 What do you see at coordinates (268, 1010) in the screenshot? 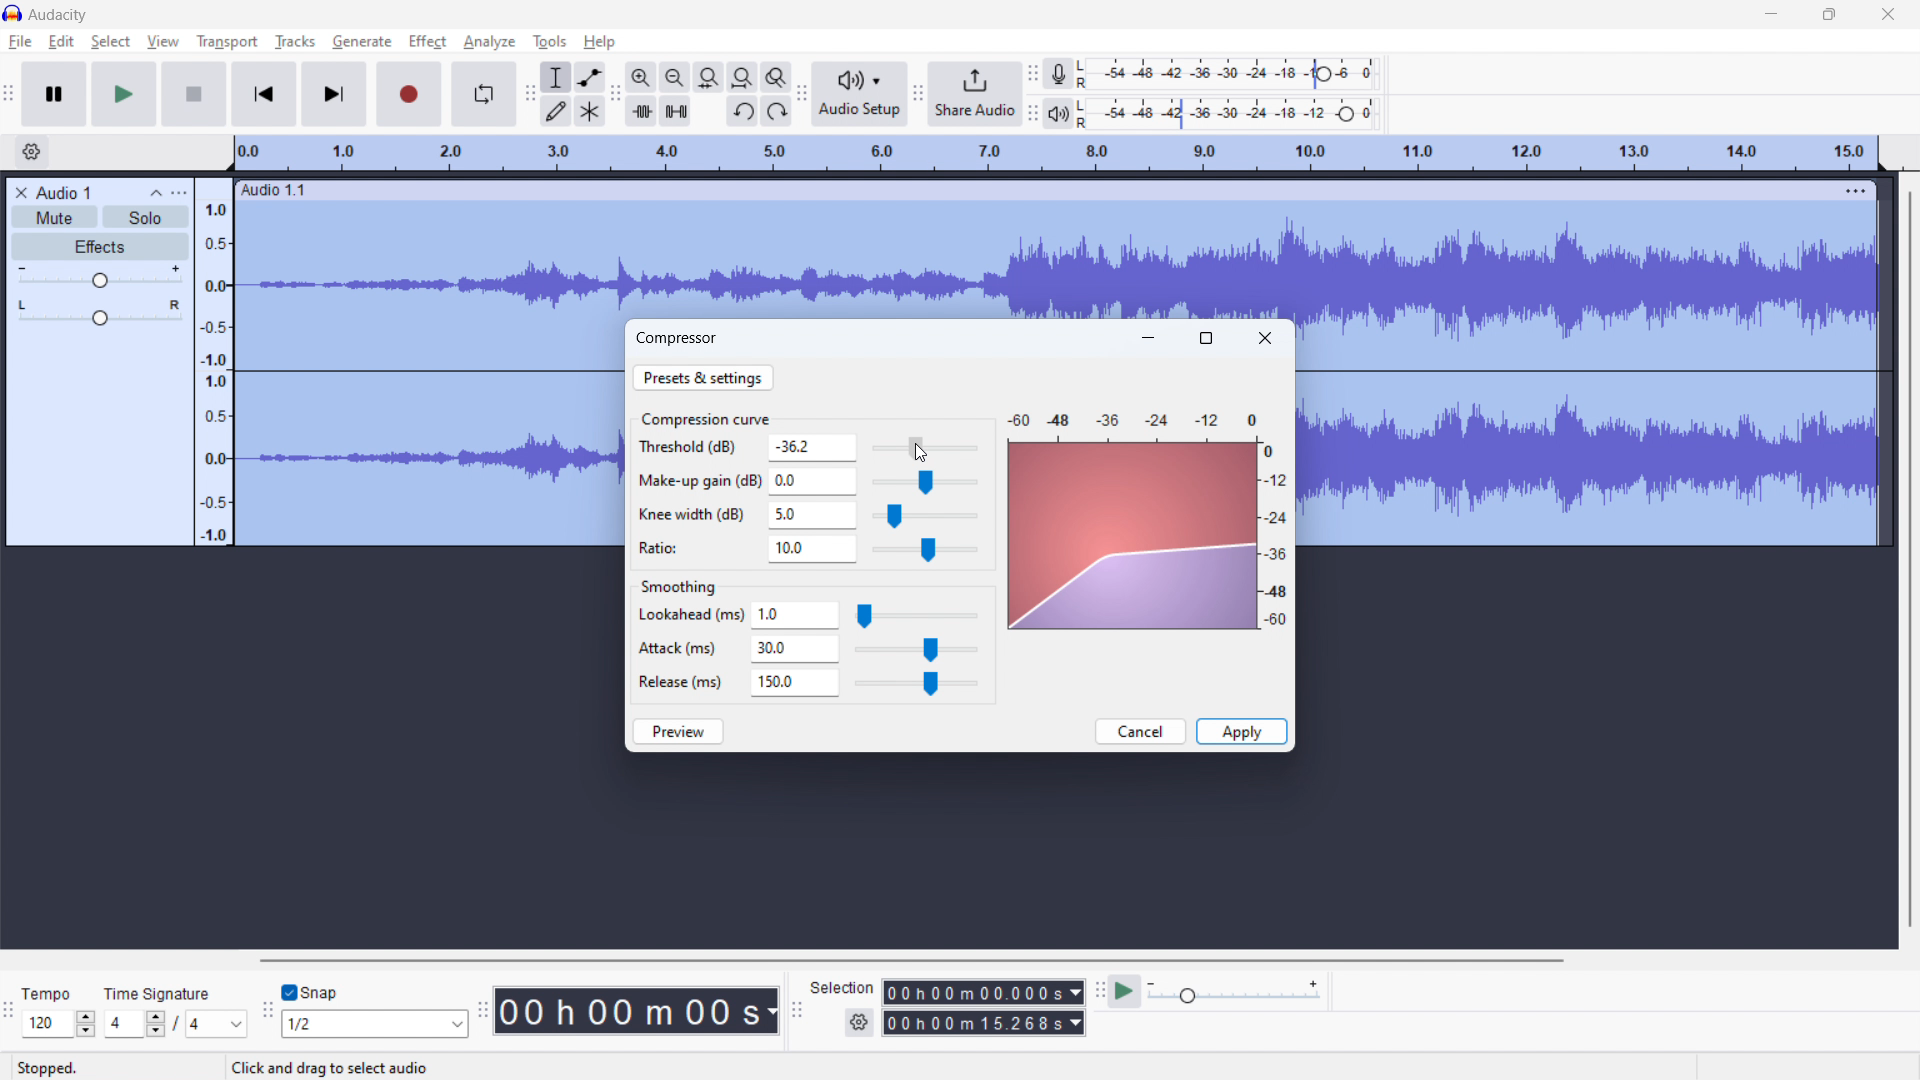
I see `snapping toolbar` at bounding box center [268, 1010].